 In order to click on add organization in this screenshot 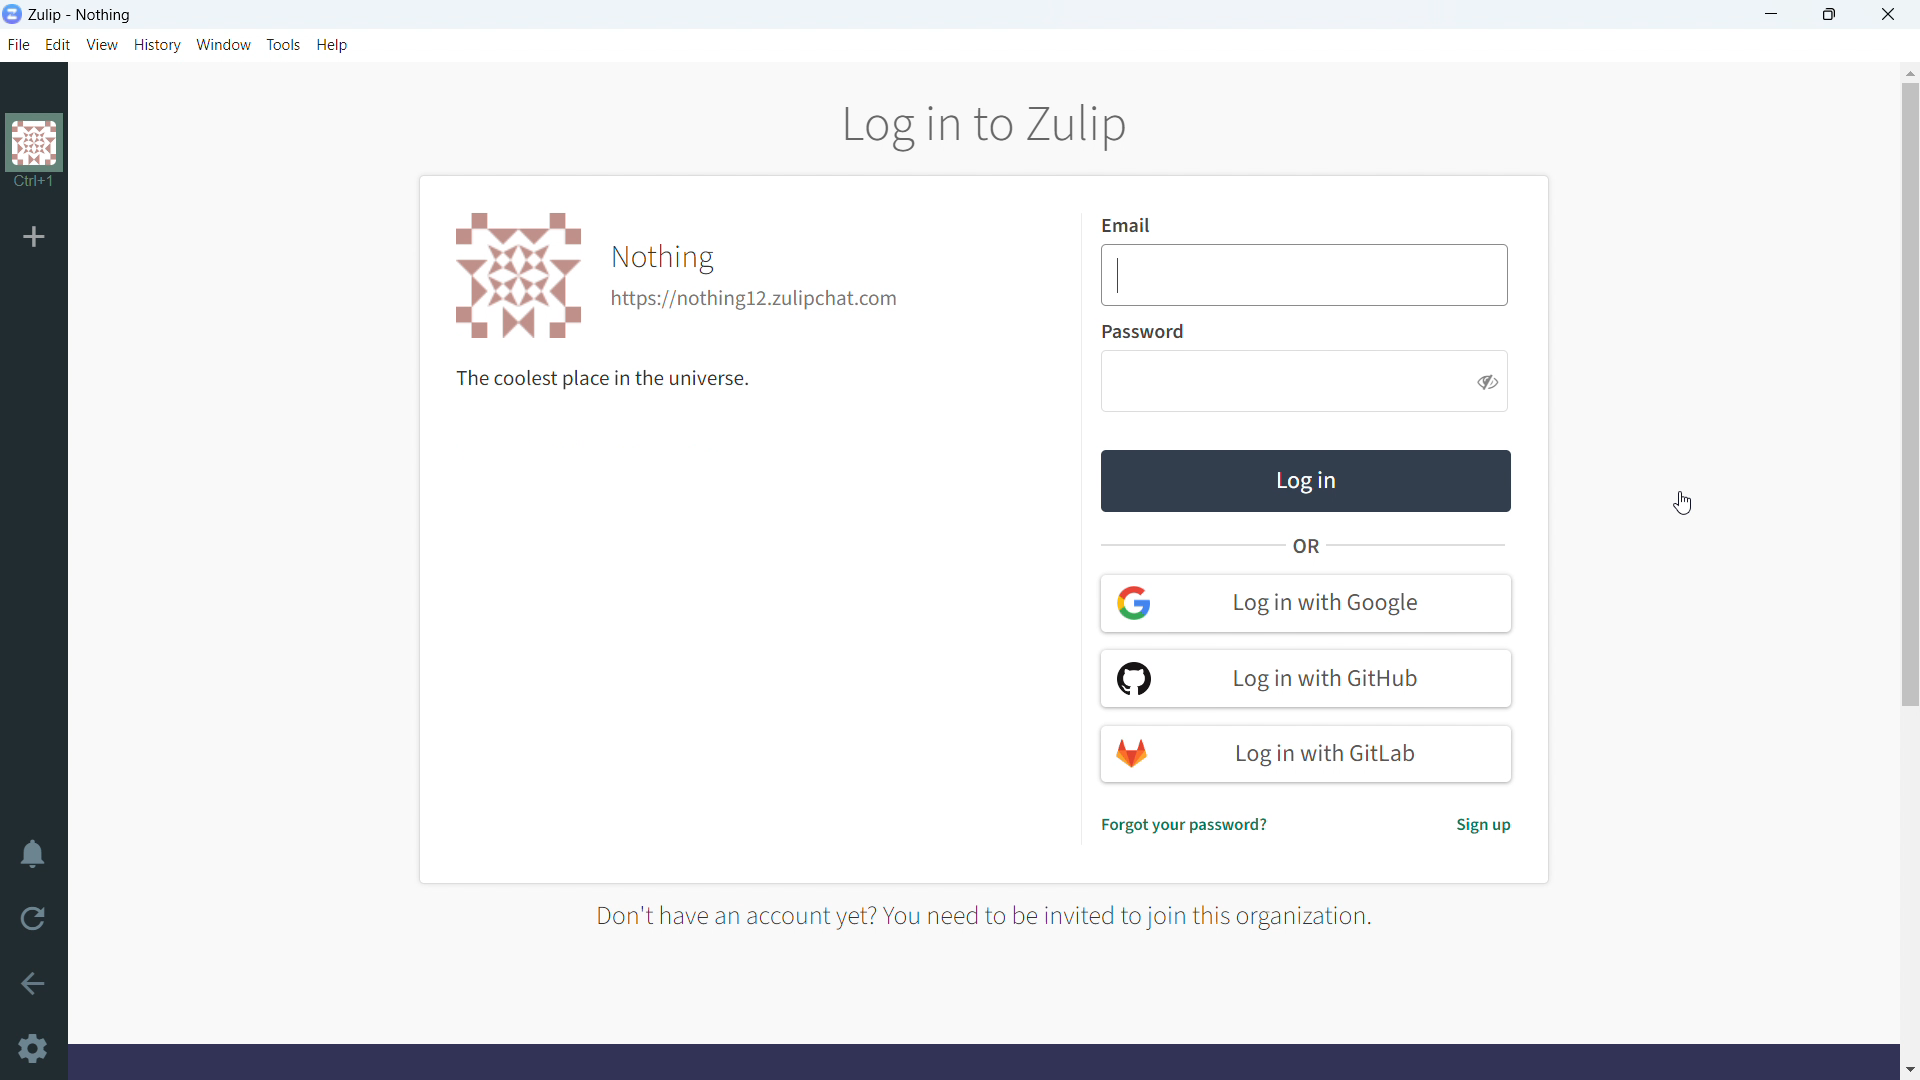, I will do `click(34, 236)`.